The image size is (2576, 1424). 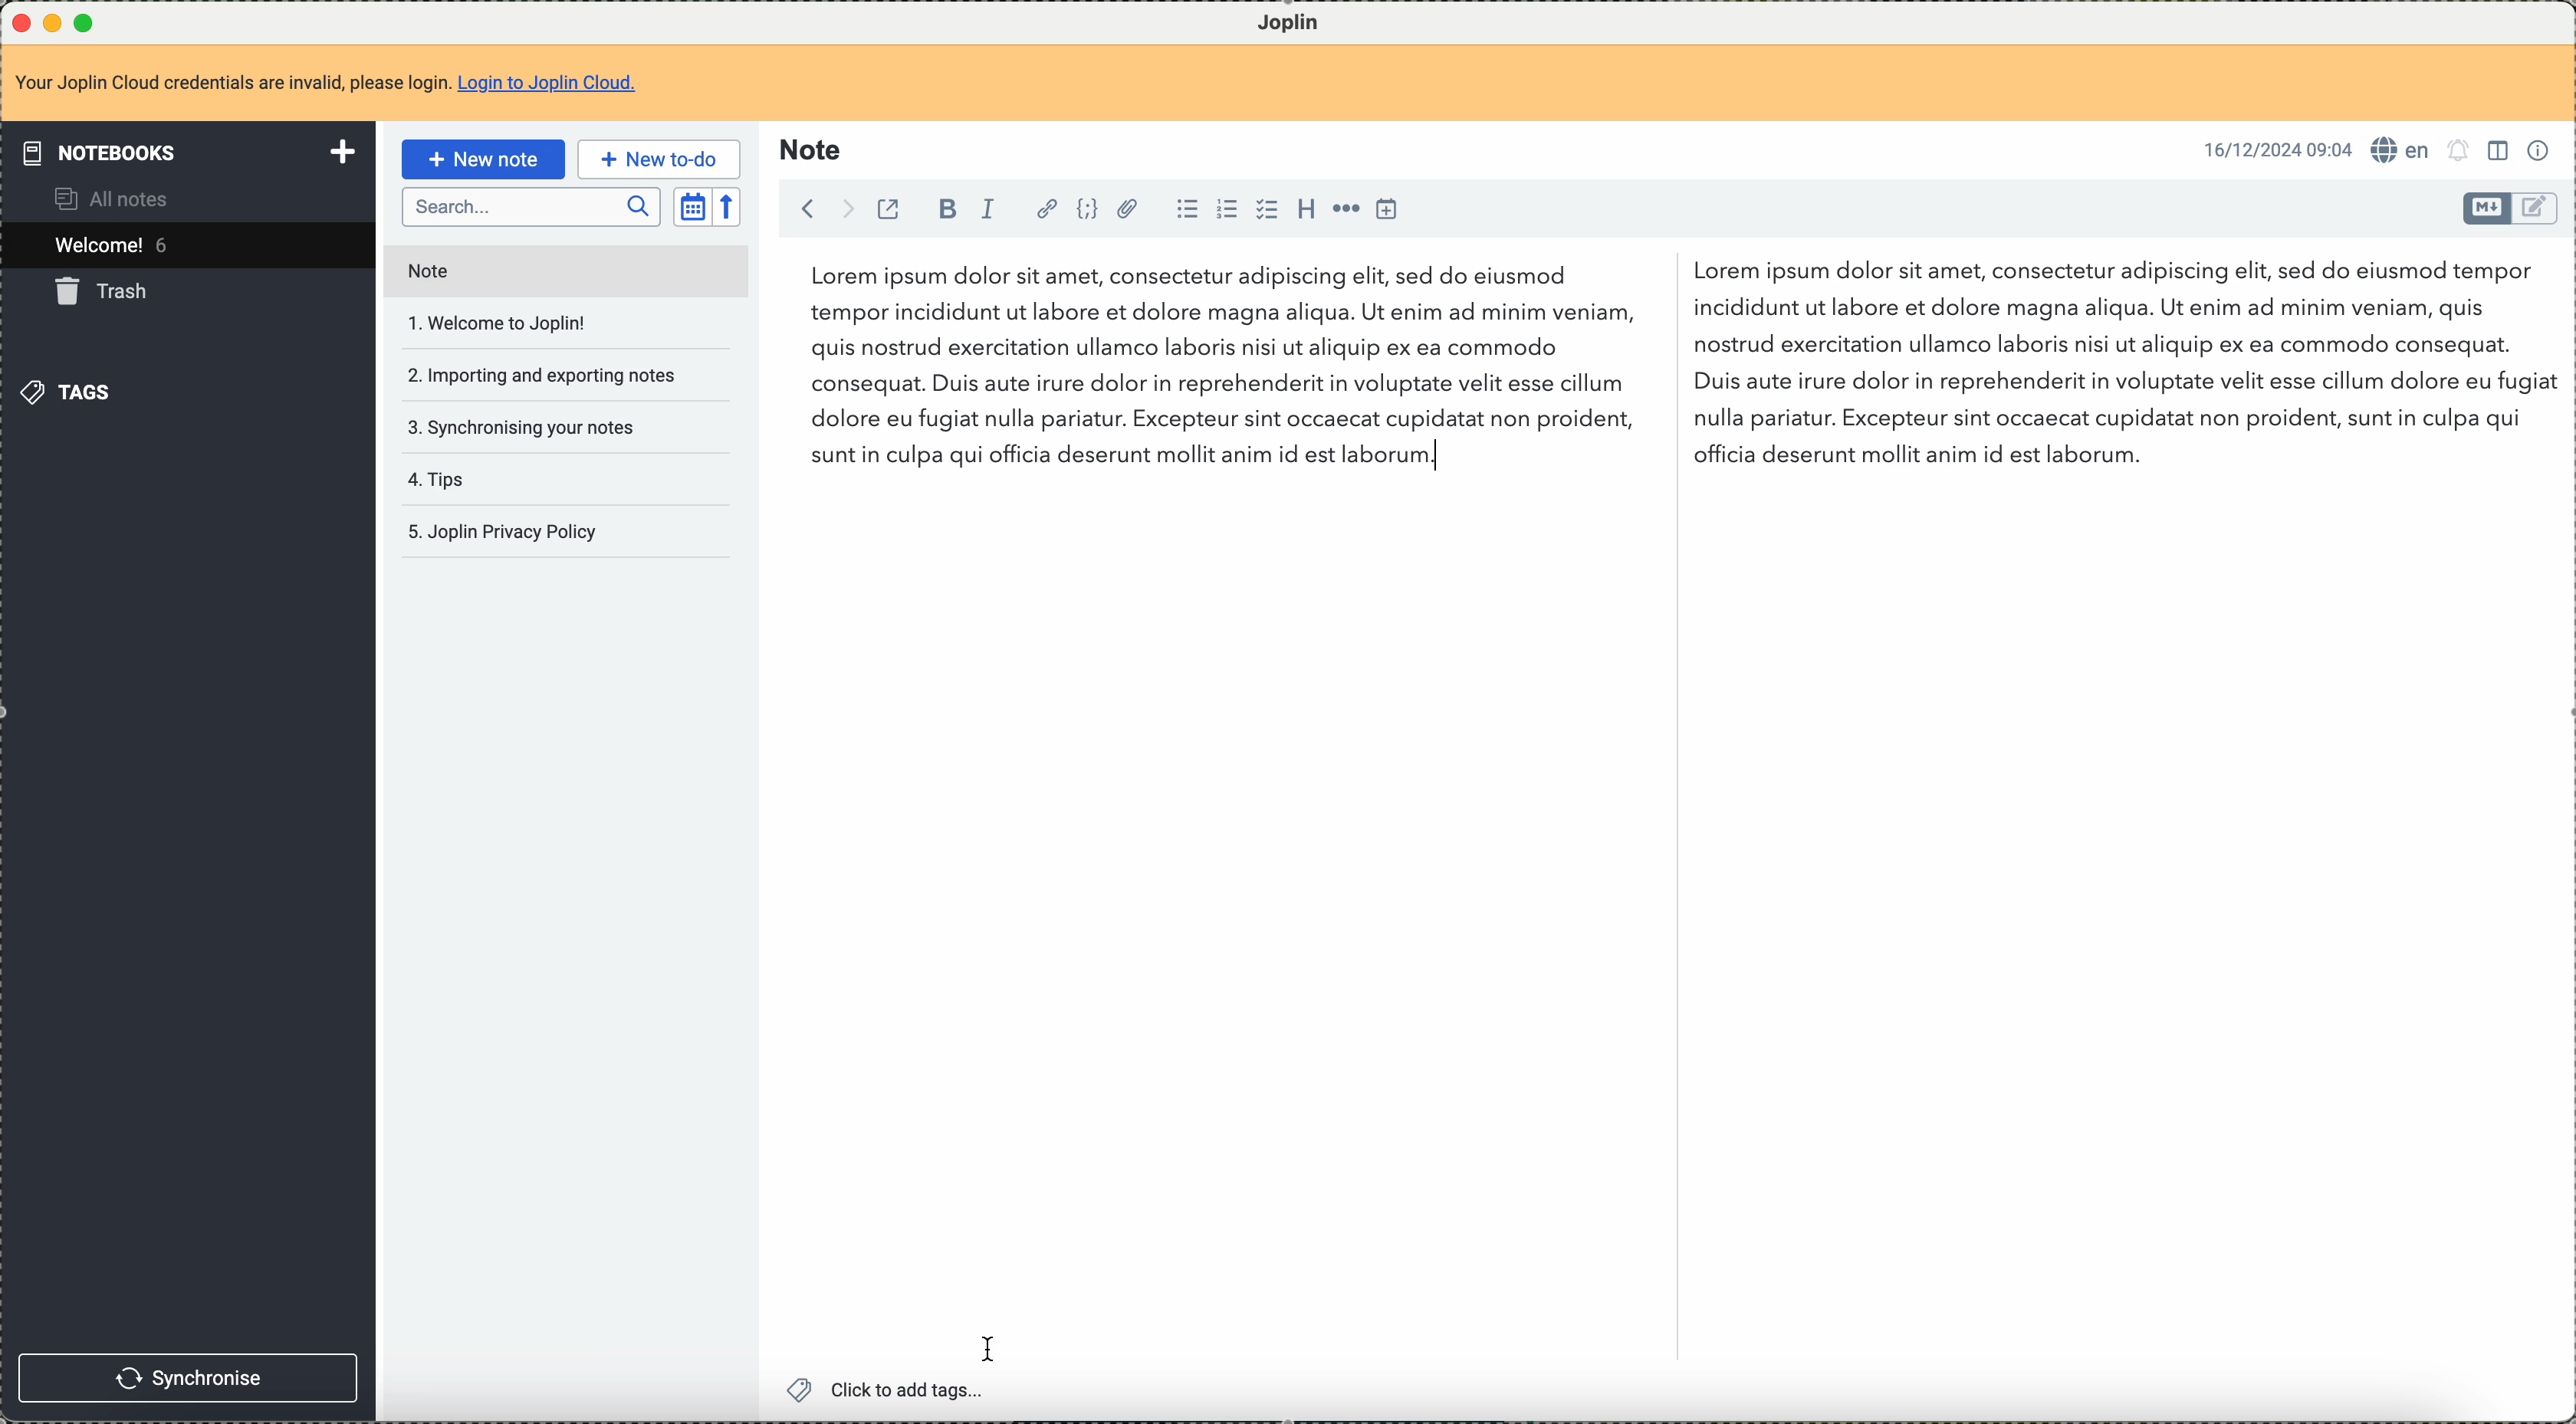 I want to click on horizontal rule, so click(x=1349, y=213).